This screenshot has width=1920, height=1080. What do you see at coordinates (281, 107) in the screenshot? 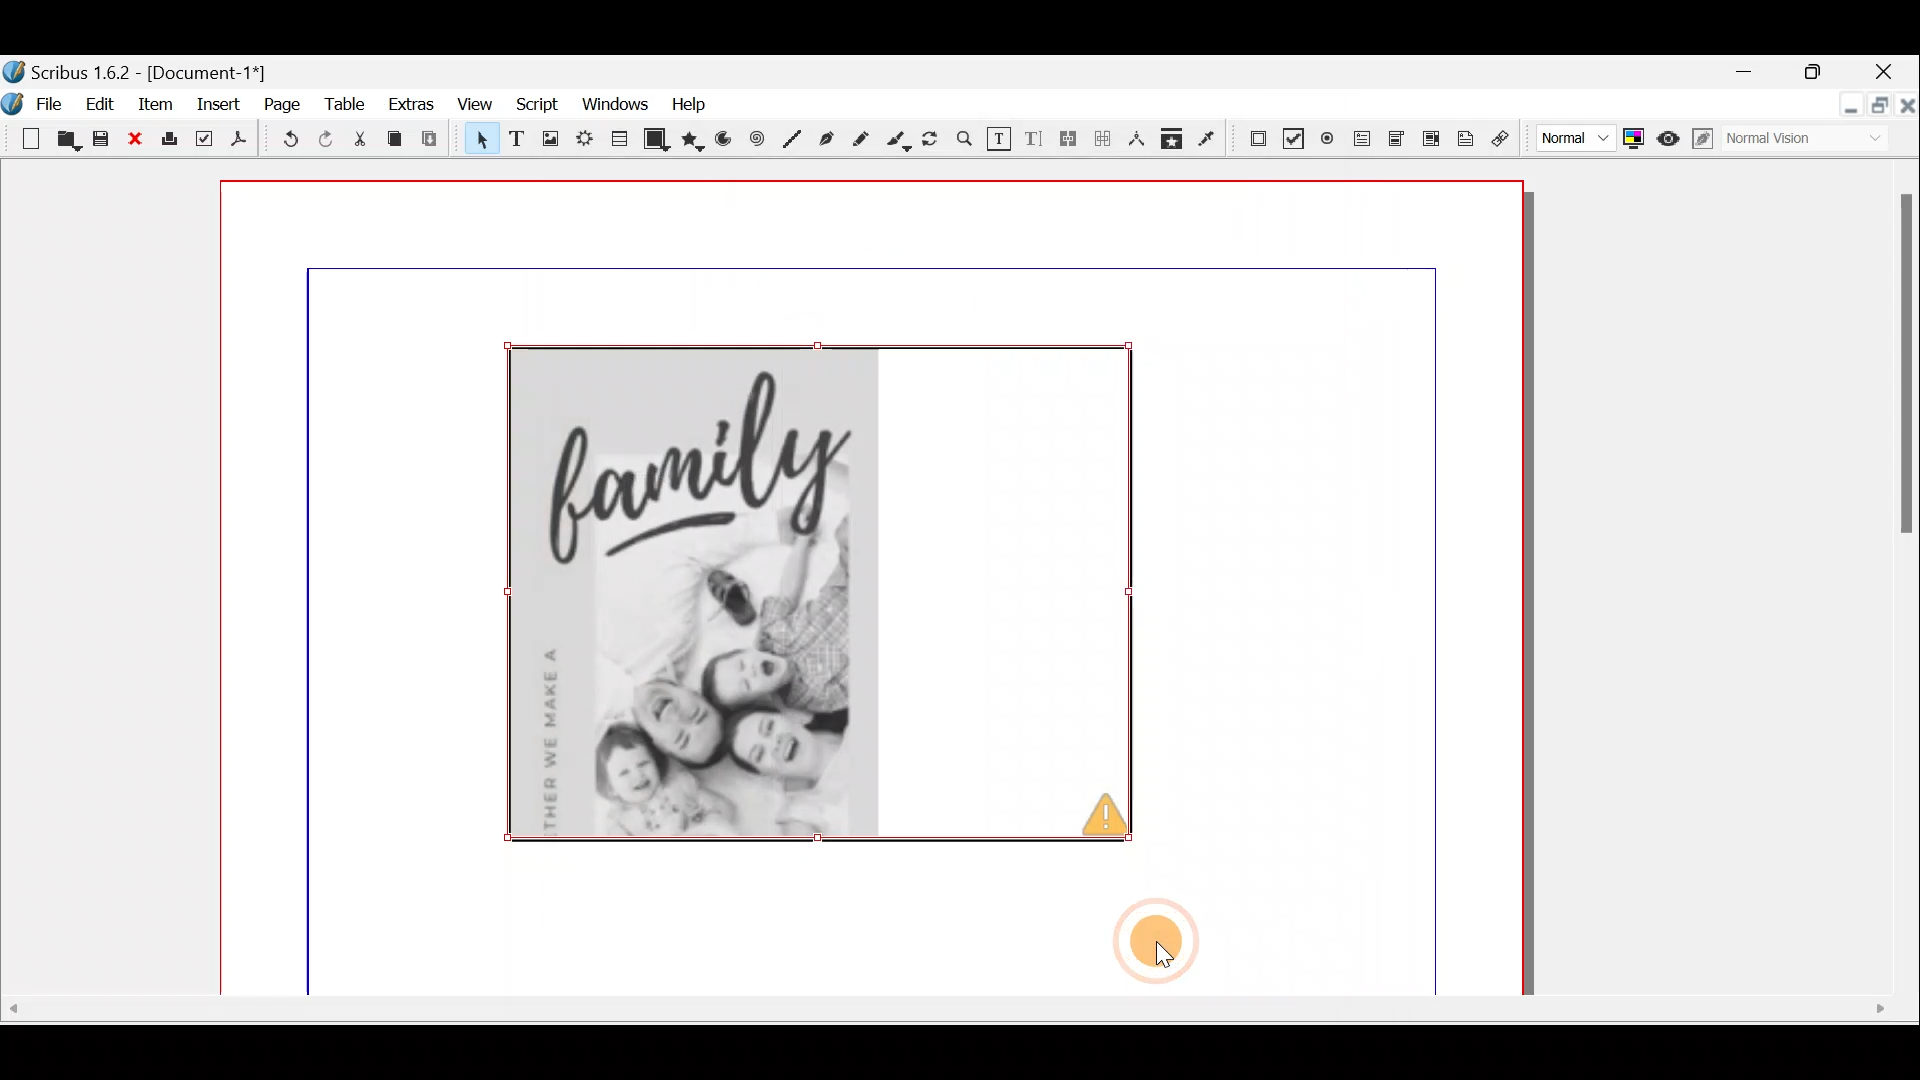
I see `Page` at bounding box center [281, 107].